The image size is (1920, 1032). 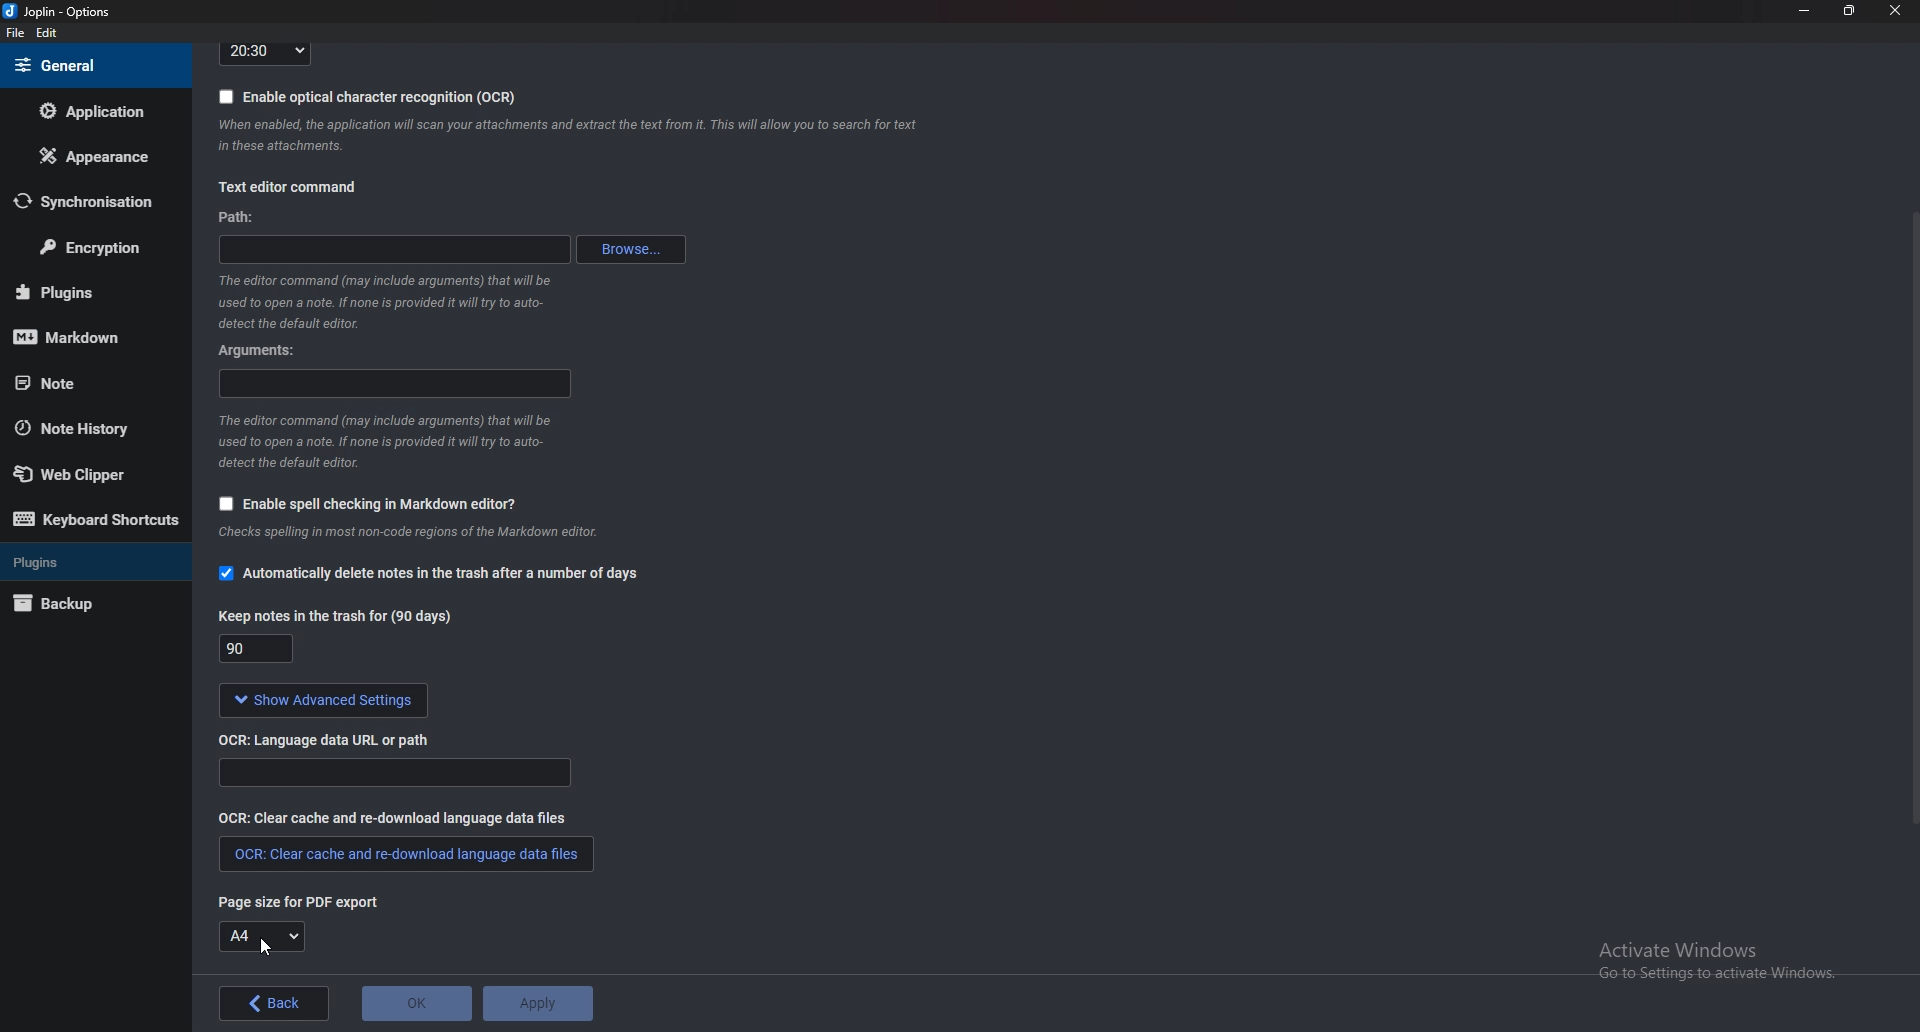 I want to click on Edit, so click(x=46, y=34).